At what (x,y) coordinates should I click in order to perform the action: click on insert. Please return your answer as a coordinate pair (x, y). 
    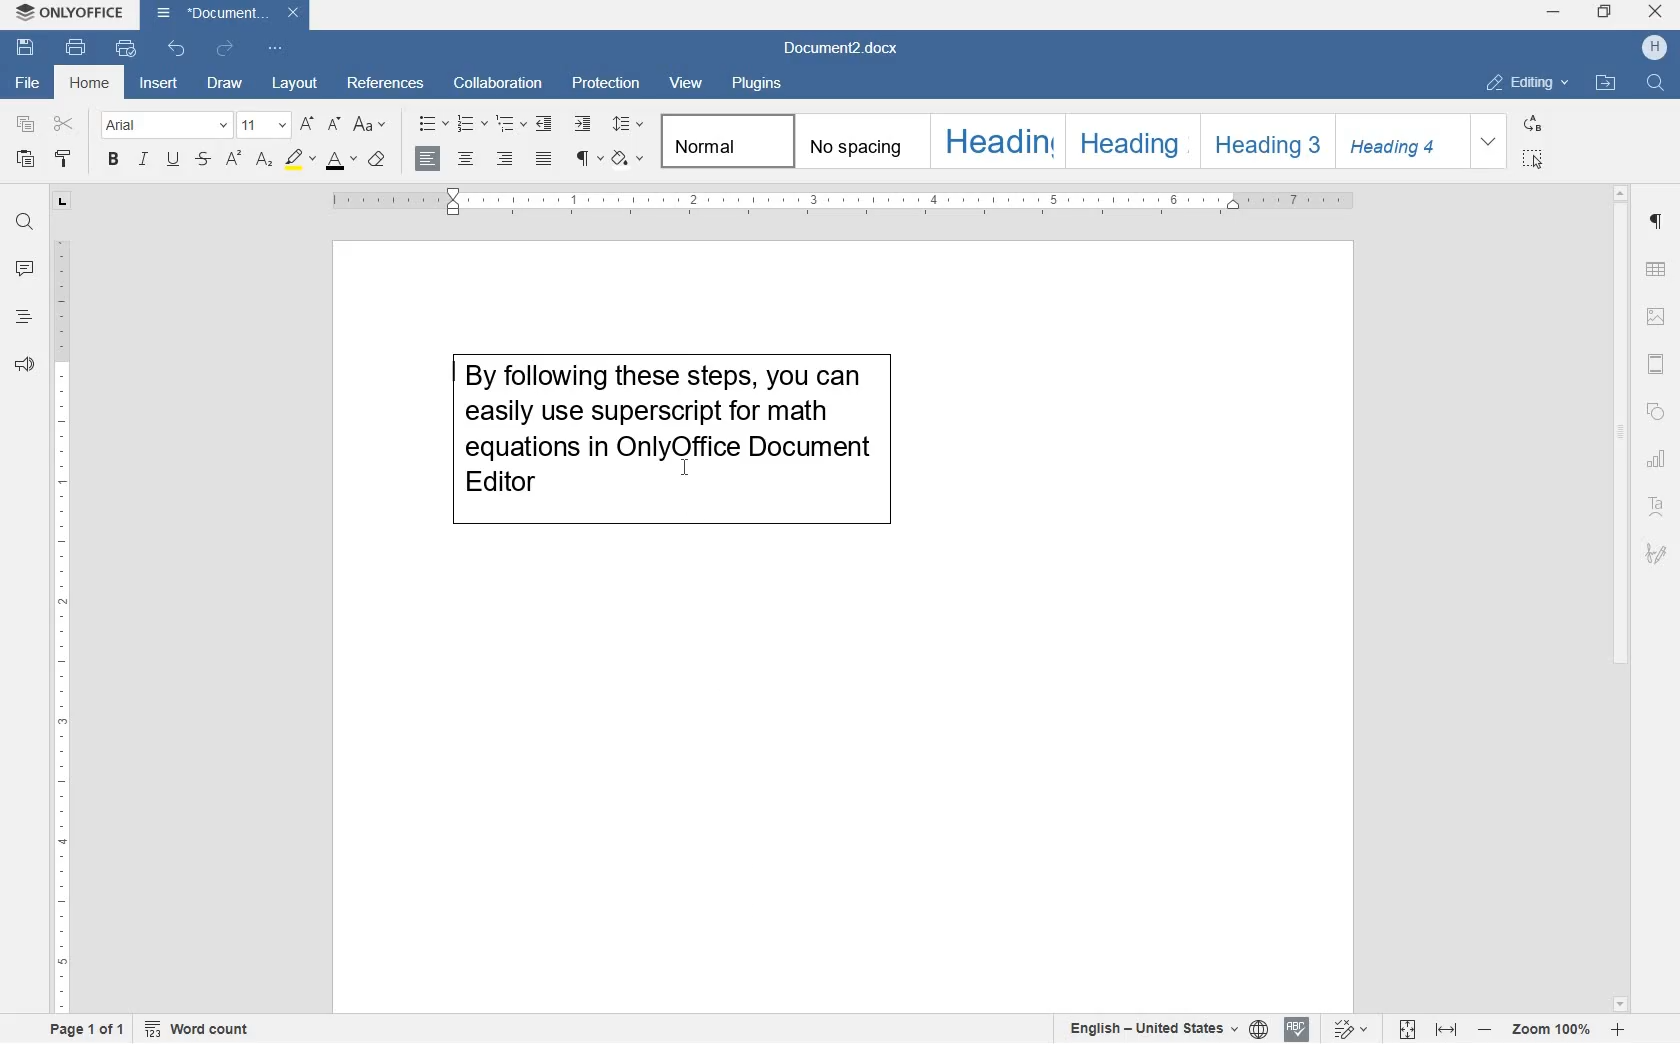
    Looking at the image, I should click on (158, 84).